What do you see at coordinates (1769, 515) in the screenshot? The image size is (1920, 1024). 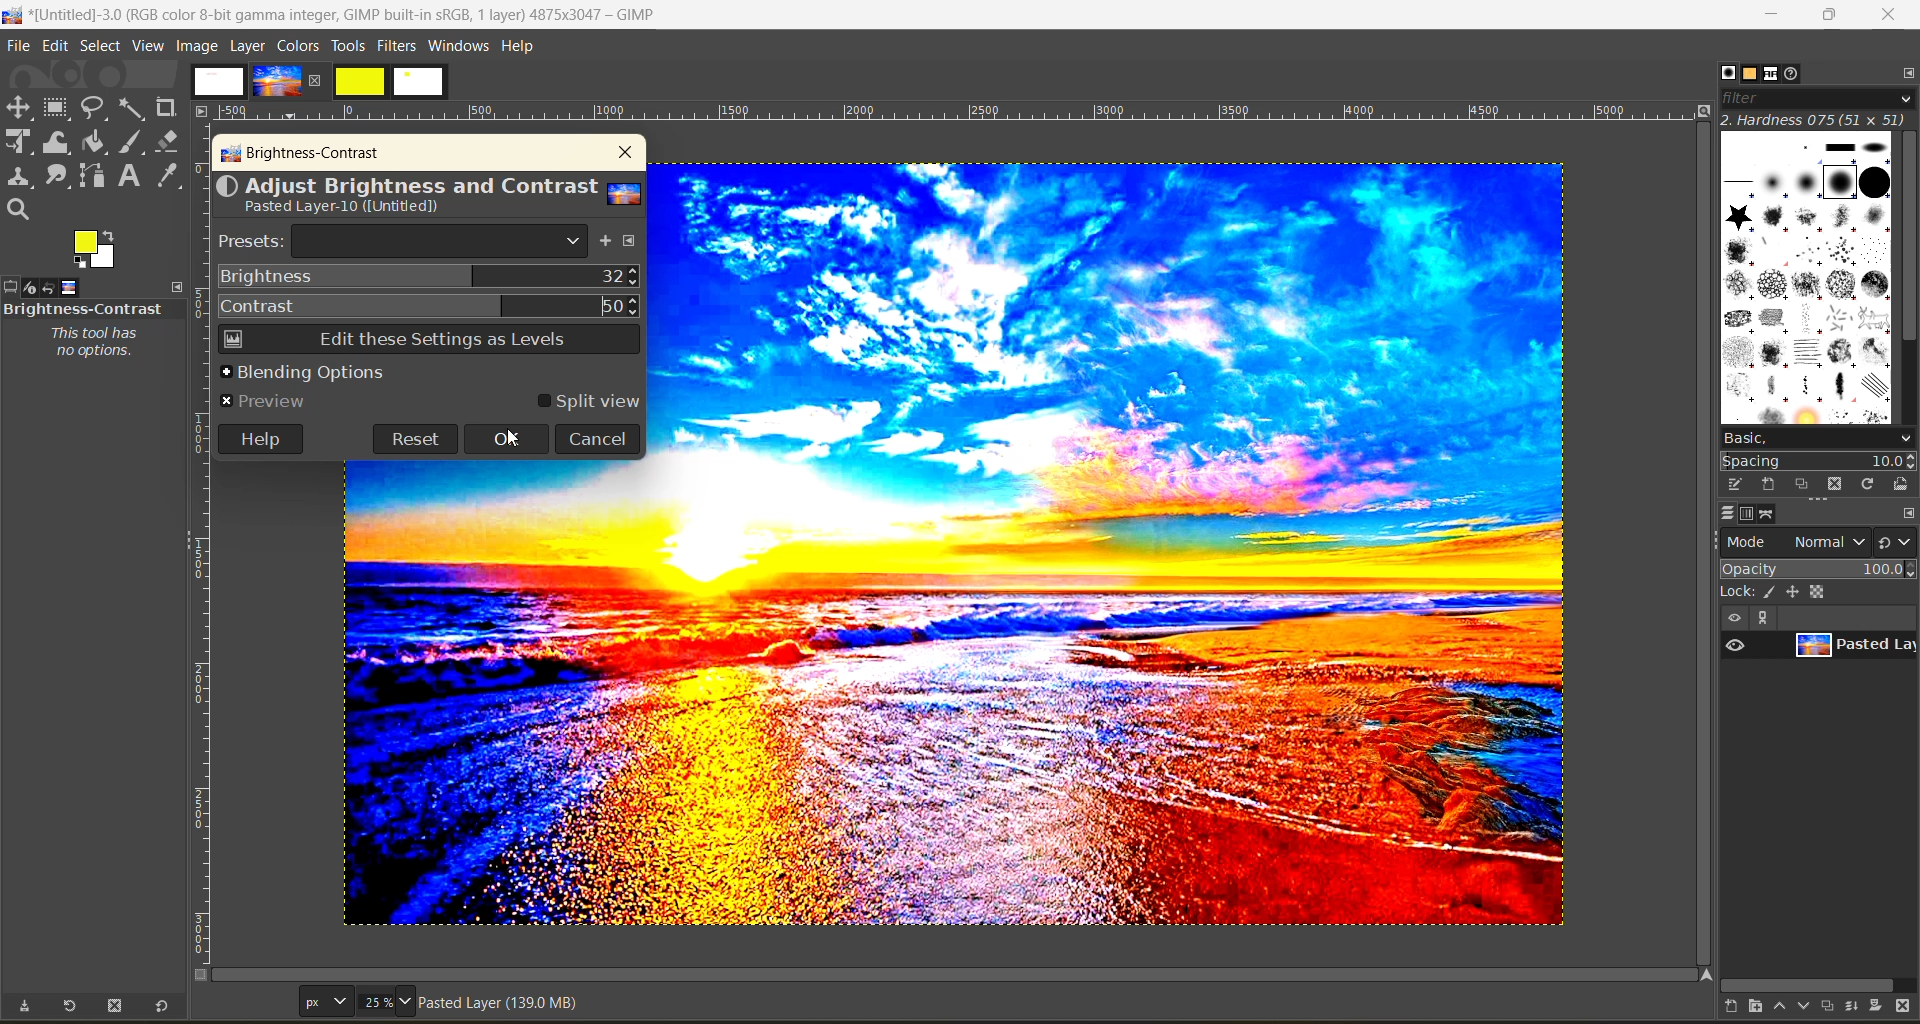 I see `paths` at bounding box center [1769, 515].